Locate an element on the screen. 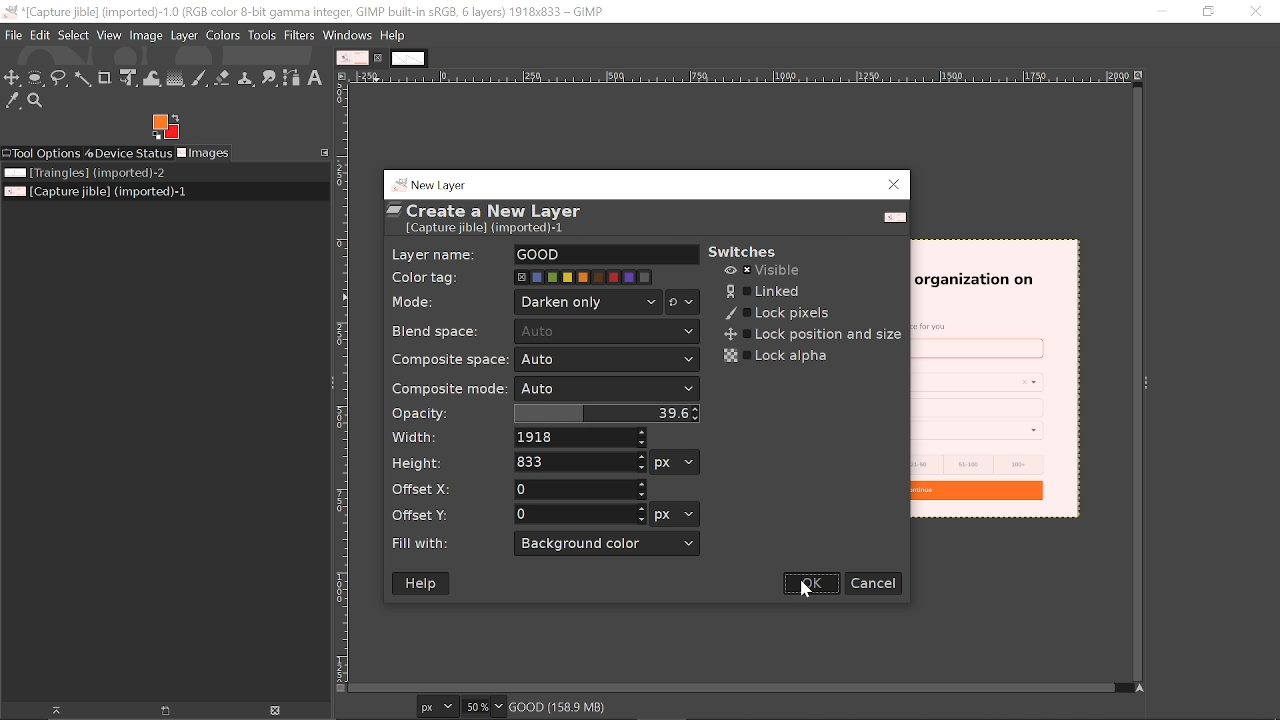 This screenshot has width=1280, height=720. Edit is located at coordinates (40, 35).